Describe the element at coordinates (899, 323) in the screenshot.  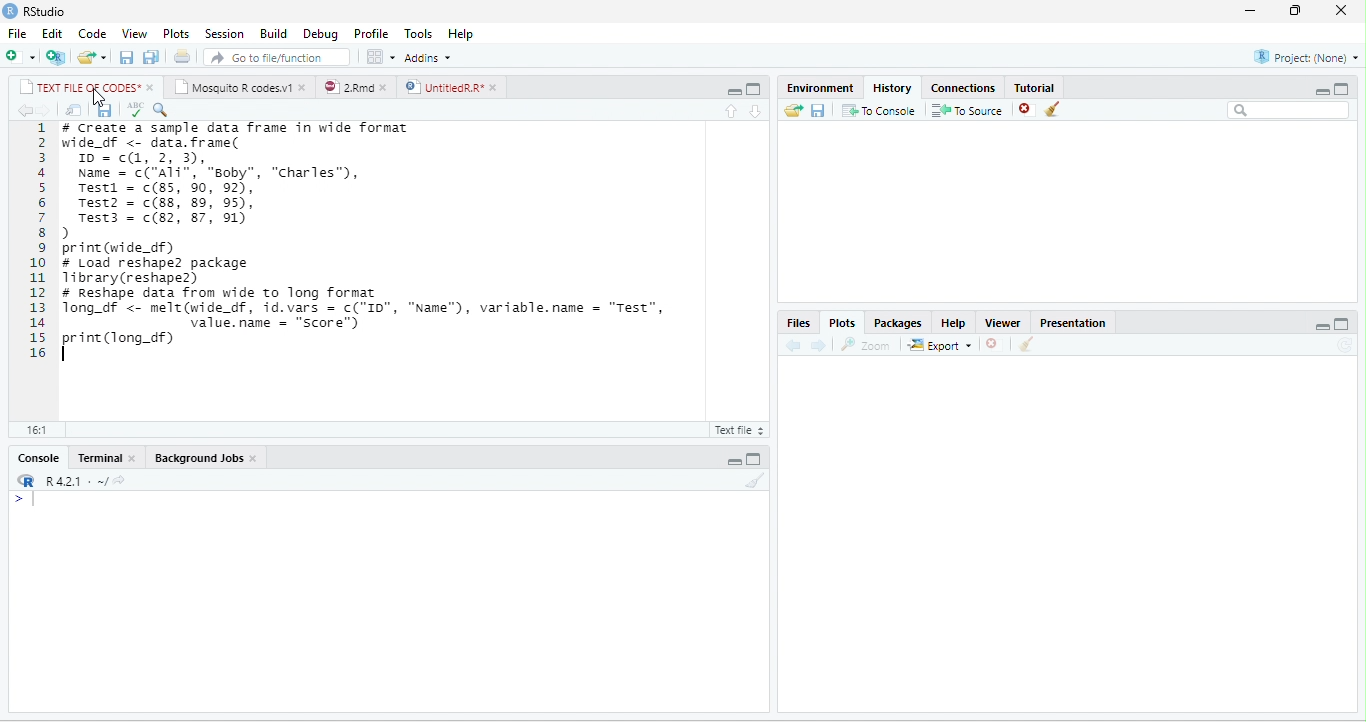
I see `Packages` at that location.